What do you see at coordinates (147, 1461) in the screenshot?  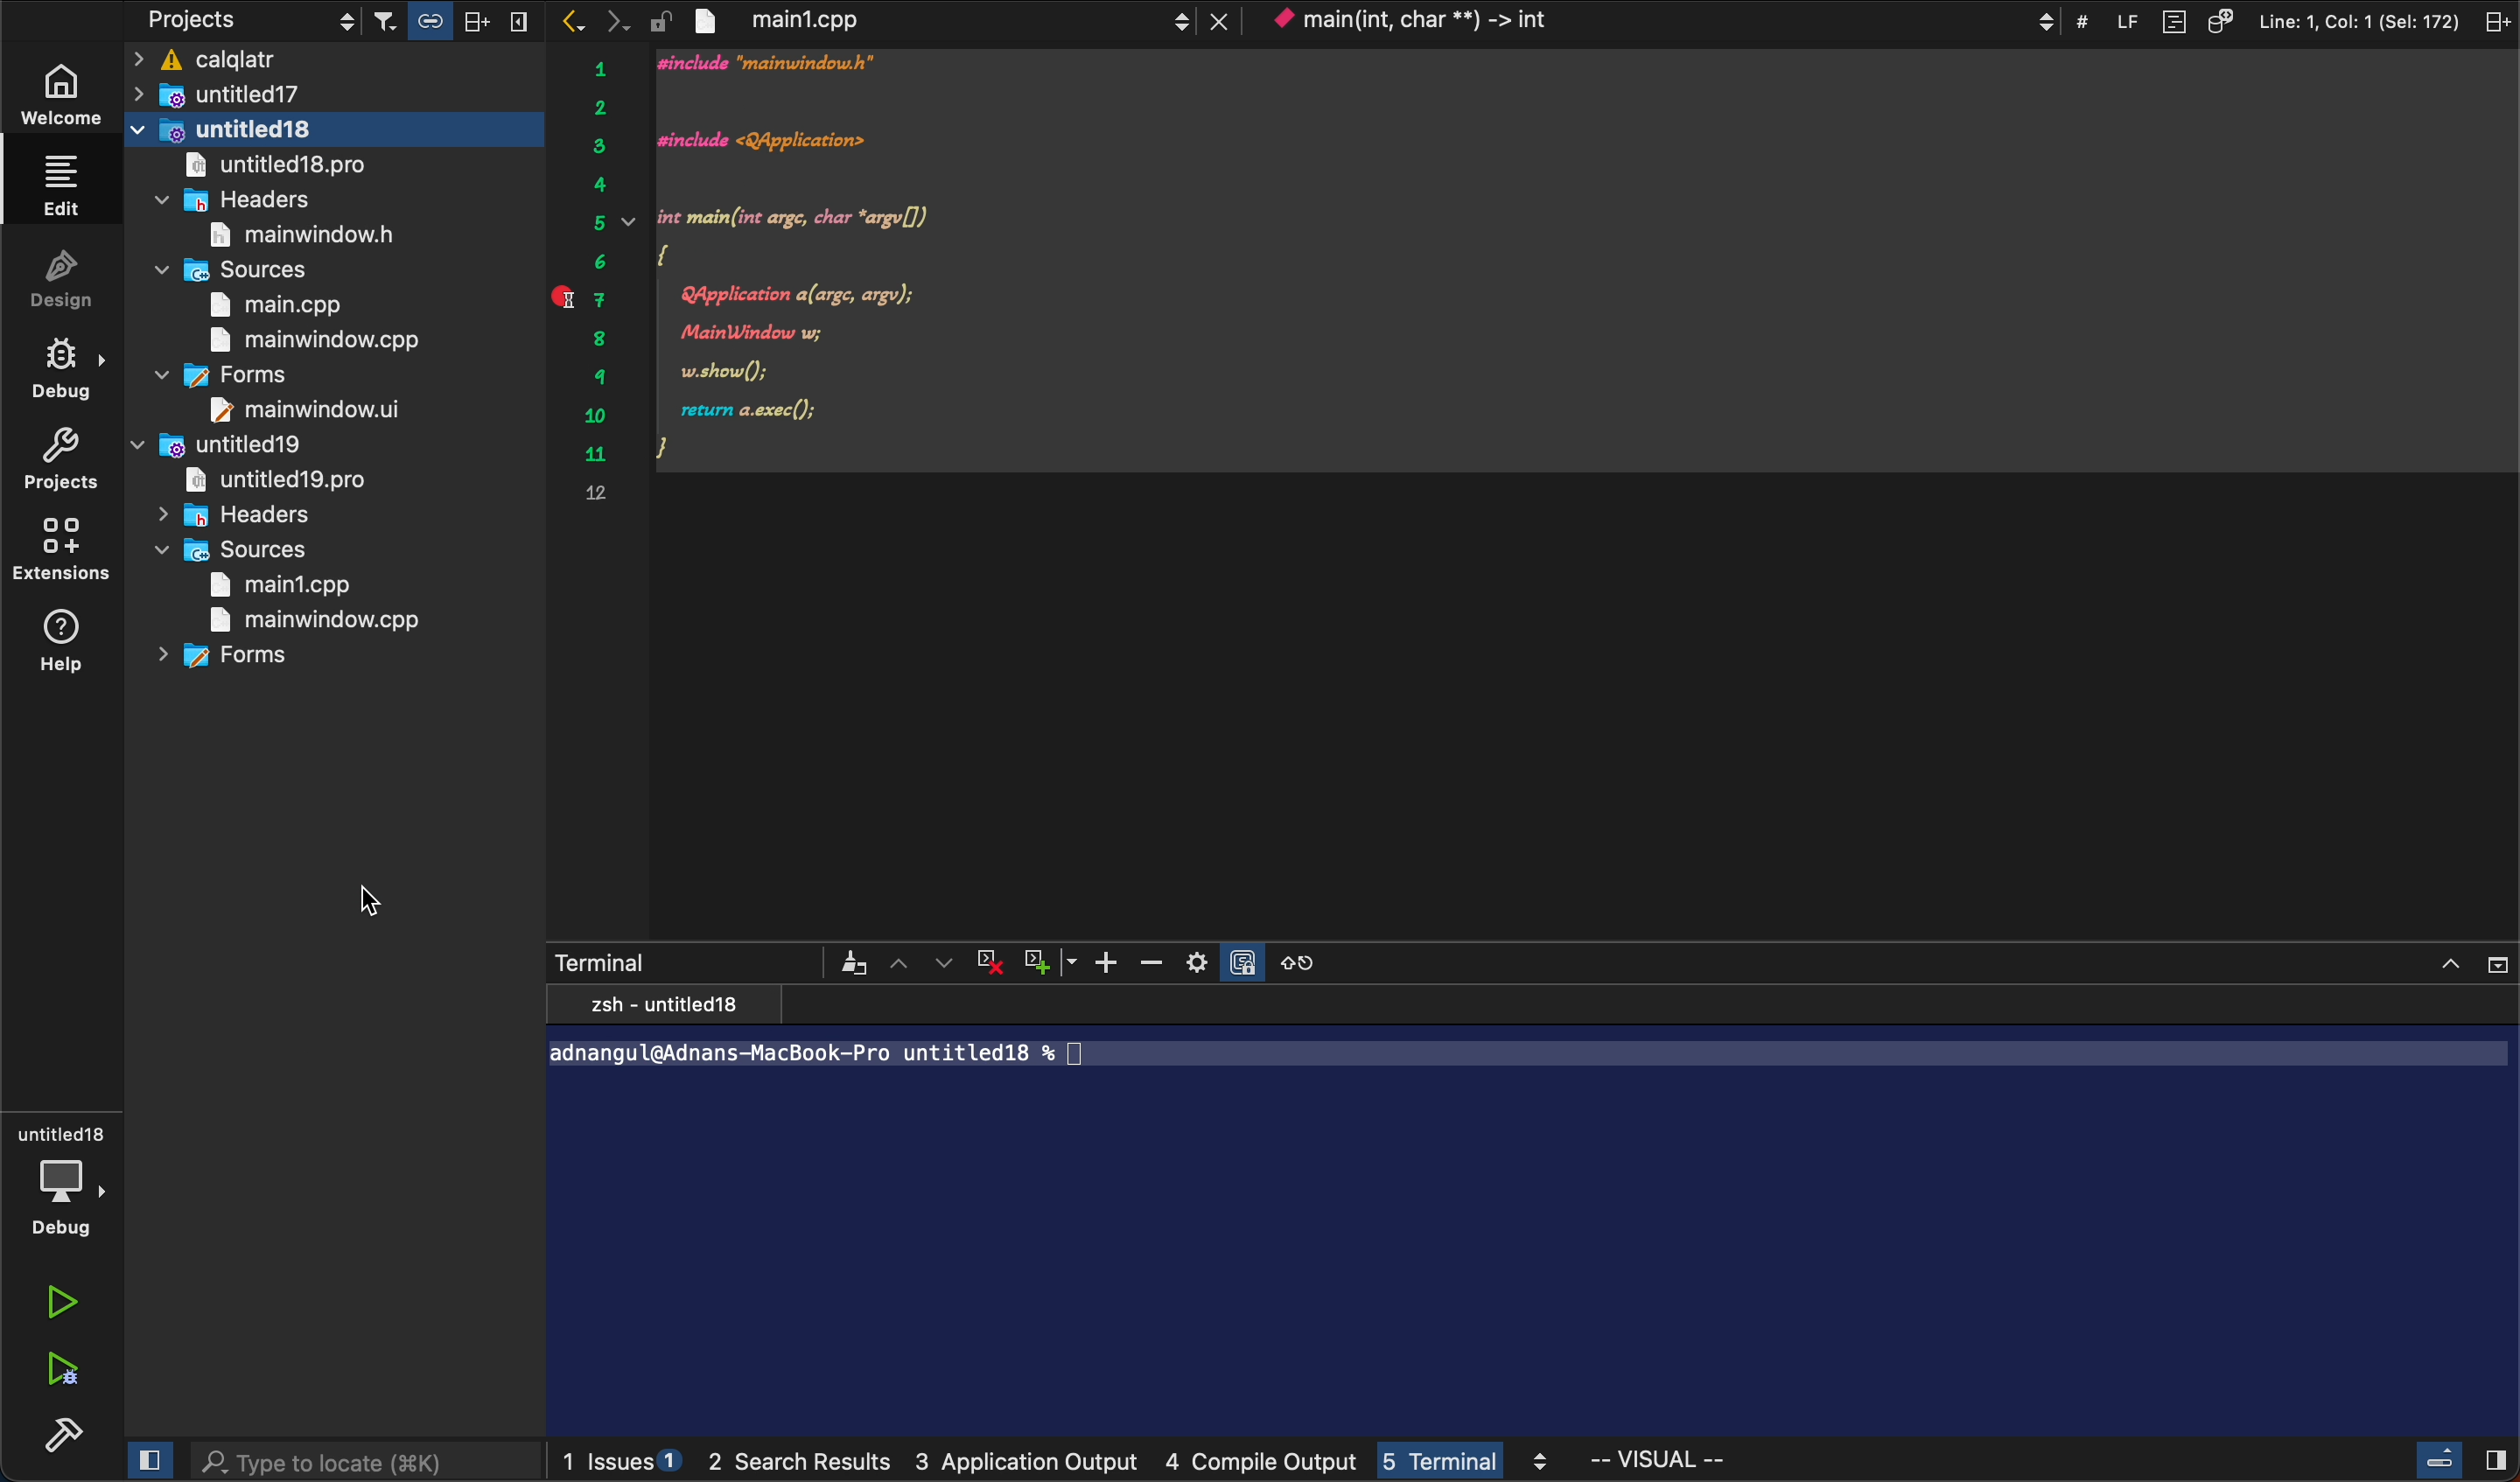 I see `close slide bar` at bounding box center [147, 1461].